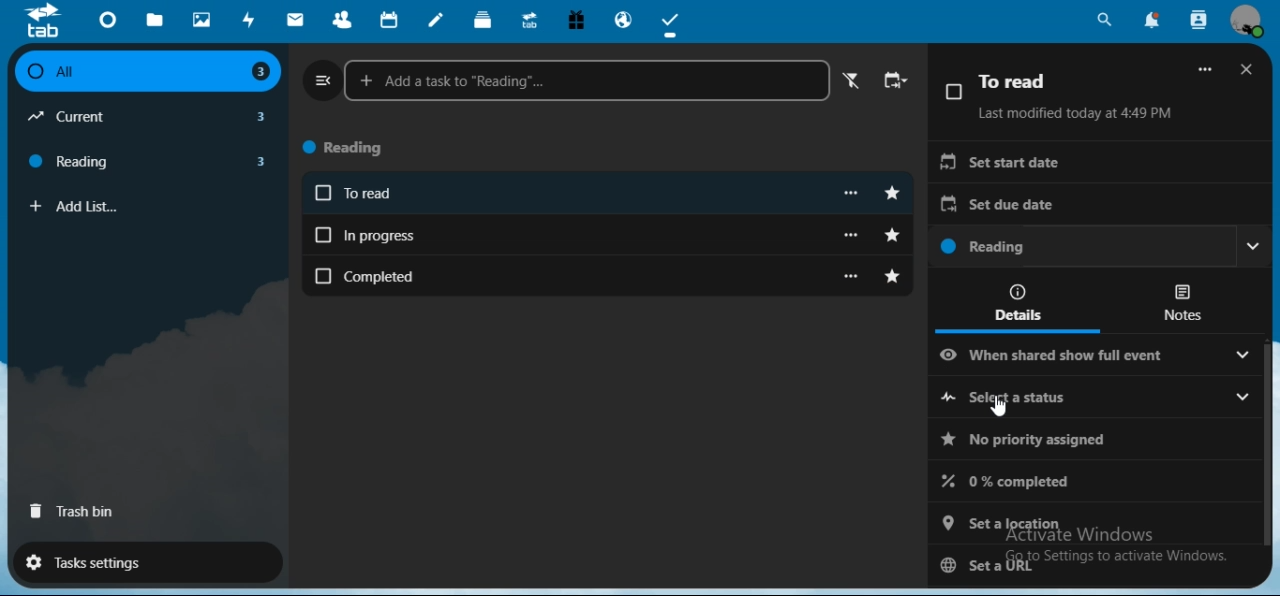 This screenshot has width=1280, height=596. I want to click on in progress, so click(585, 235).